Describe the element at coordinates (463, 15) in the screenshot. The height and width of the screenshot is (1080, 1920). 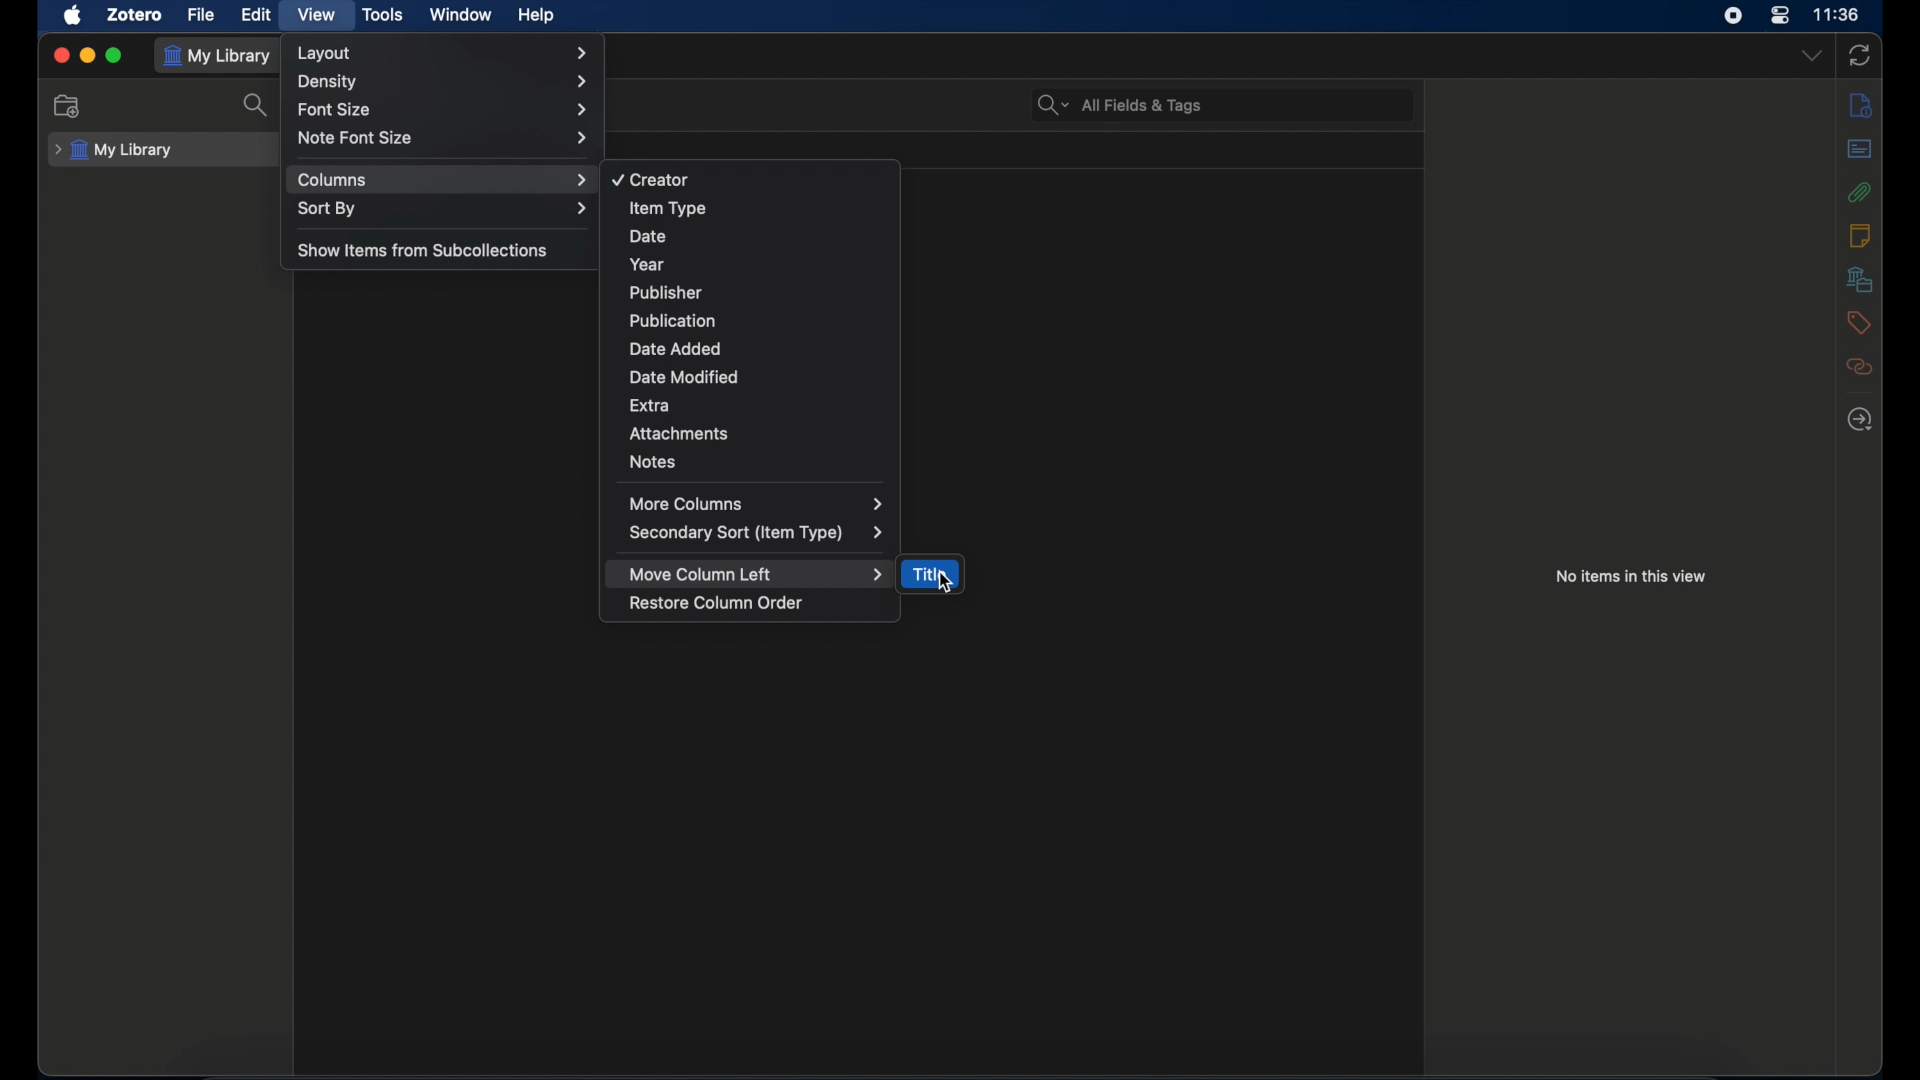
I see `window` at that location.